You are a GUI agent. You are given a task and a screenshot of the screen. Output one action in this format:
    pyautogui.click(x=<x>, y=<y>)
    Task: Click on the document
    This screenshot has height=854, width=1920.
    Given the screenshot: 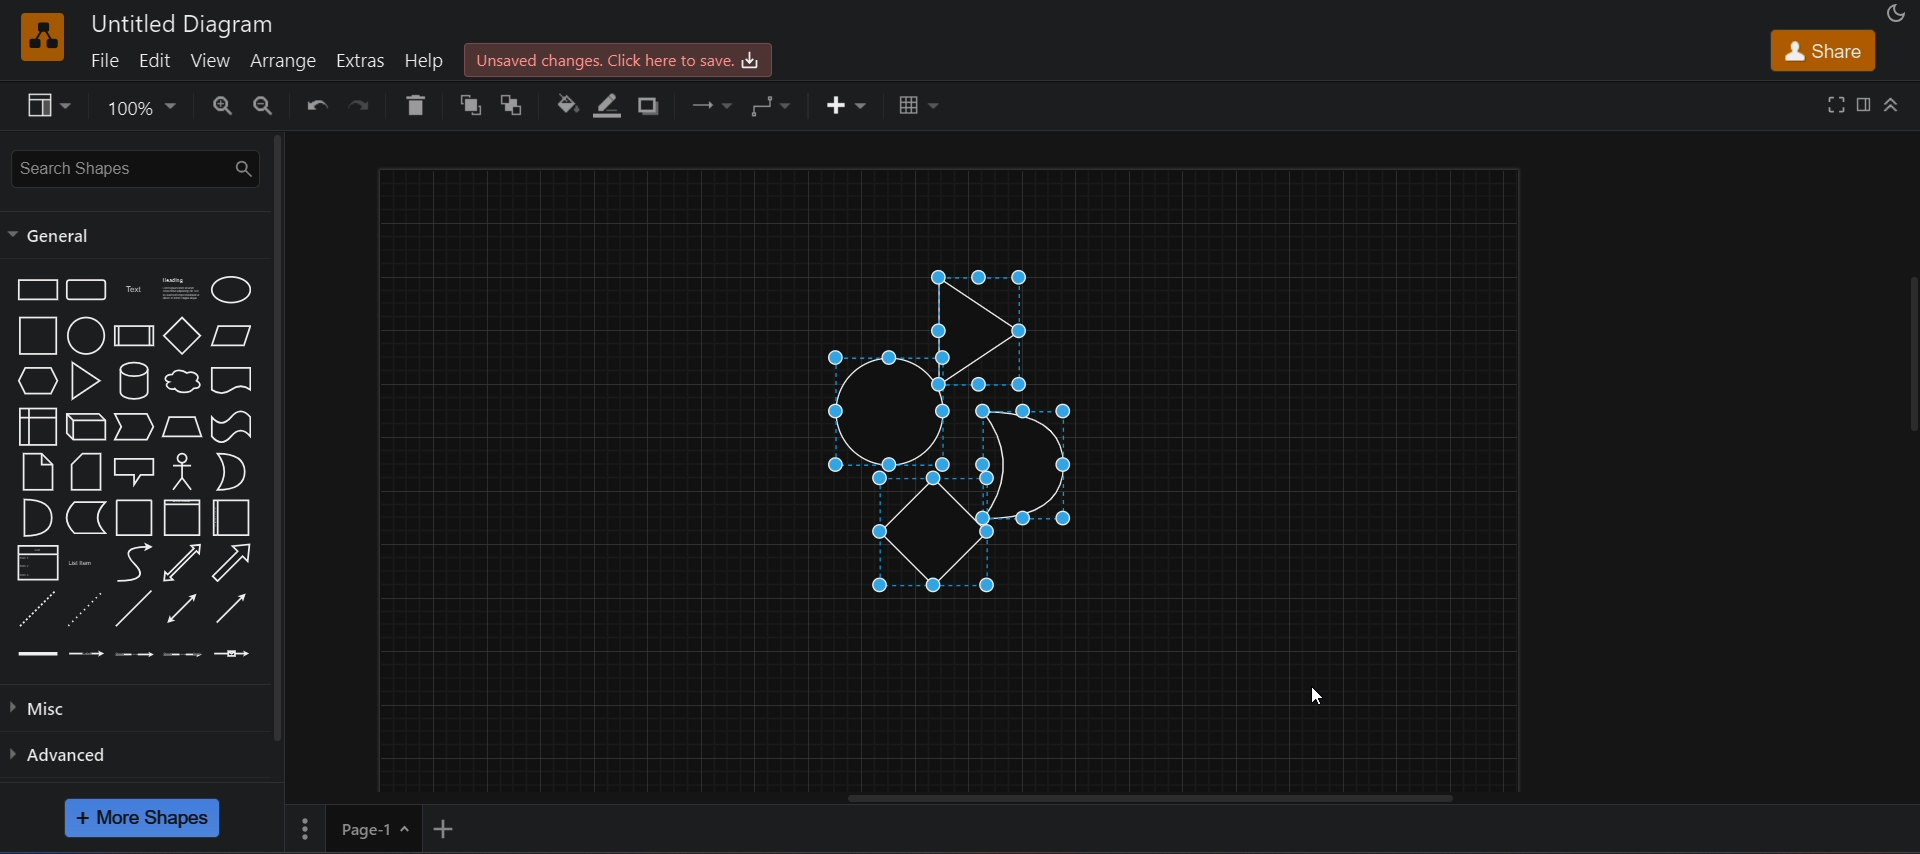 What is the action you would take?
    pyautogui.click(x=231, y=381)
    